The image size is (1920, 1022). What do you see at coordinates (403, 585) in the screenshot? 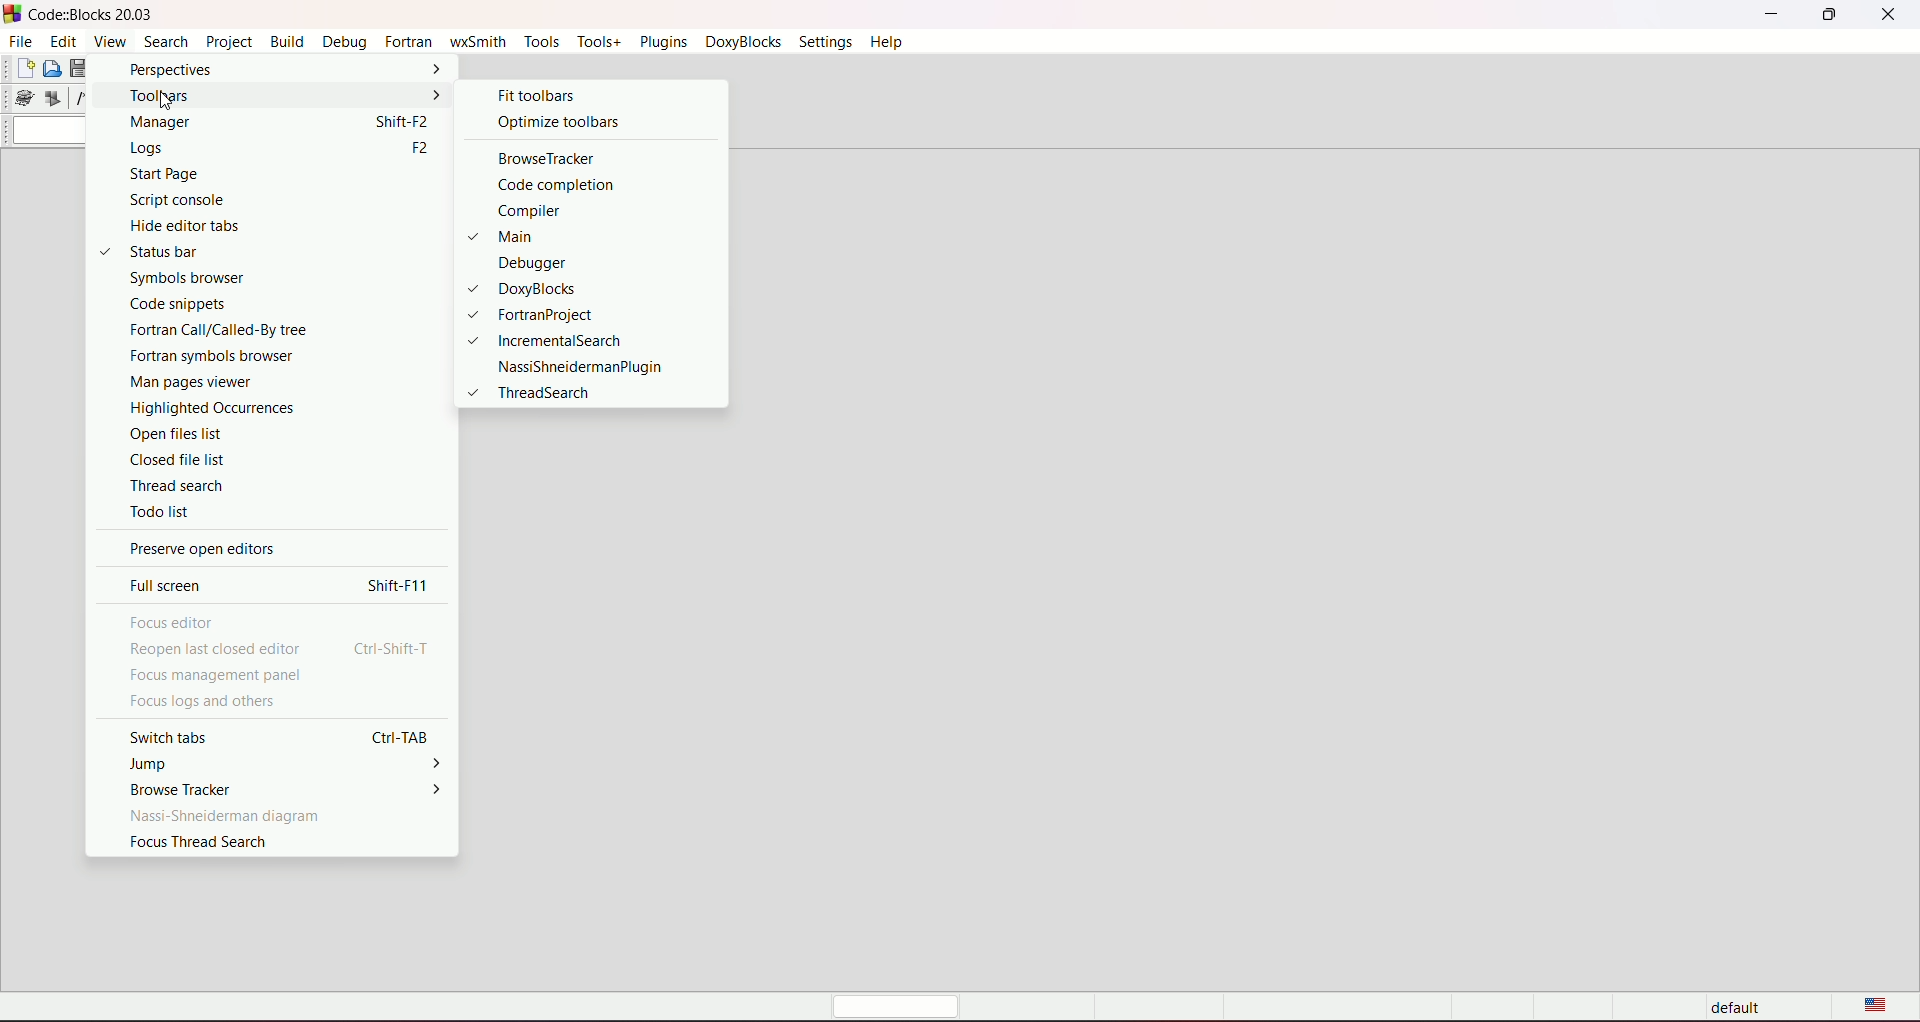
I see `shift+F11` at bounding box center [403, 585].